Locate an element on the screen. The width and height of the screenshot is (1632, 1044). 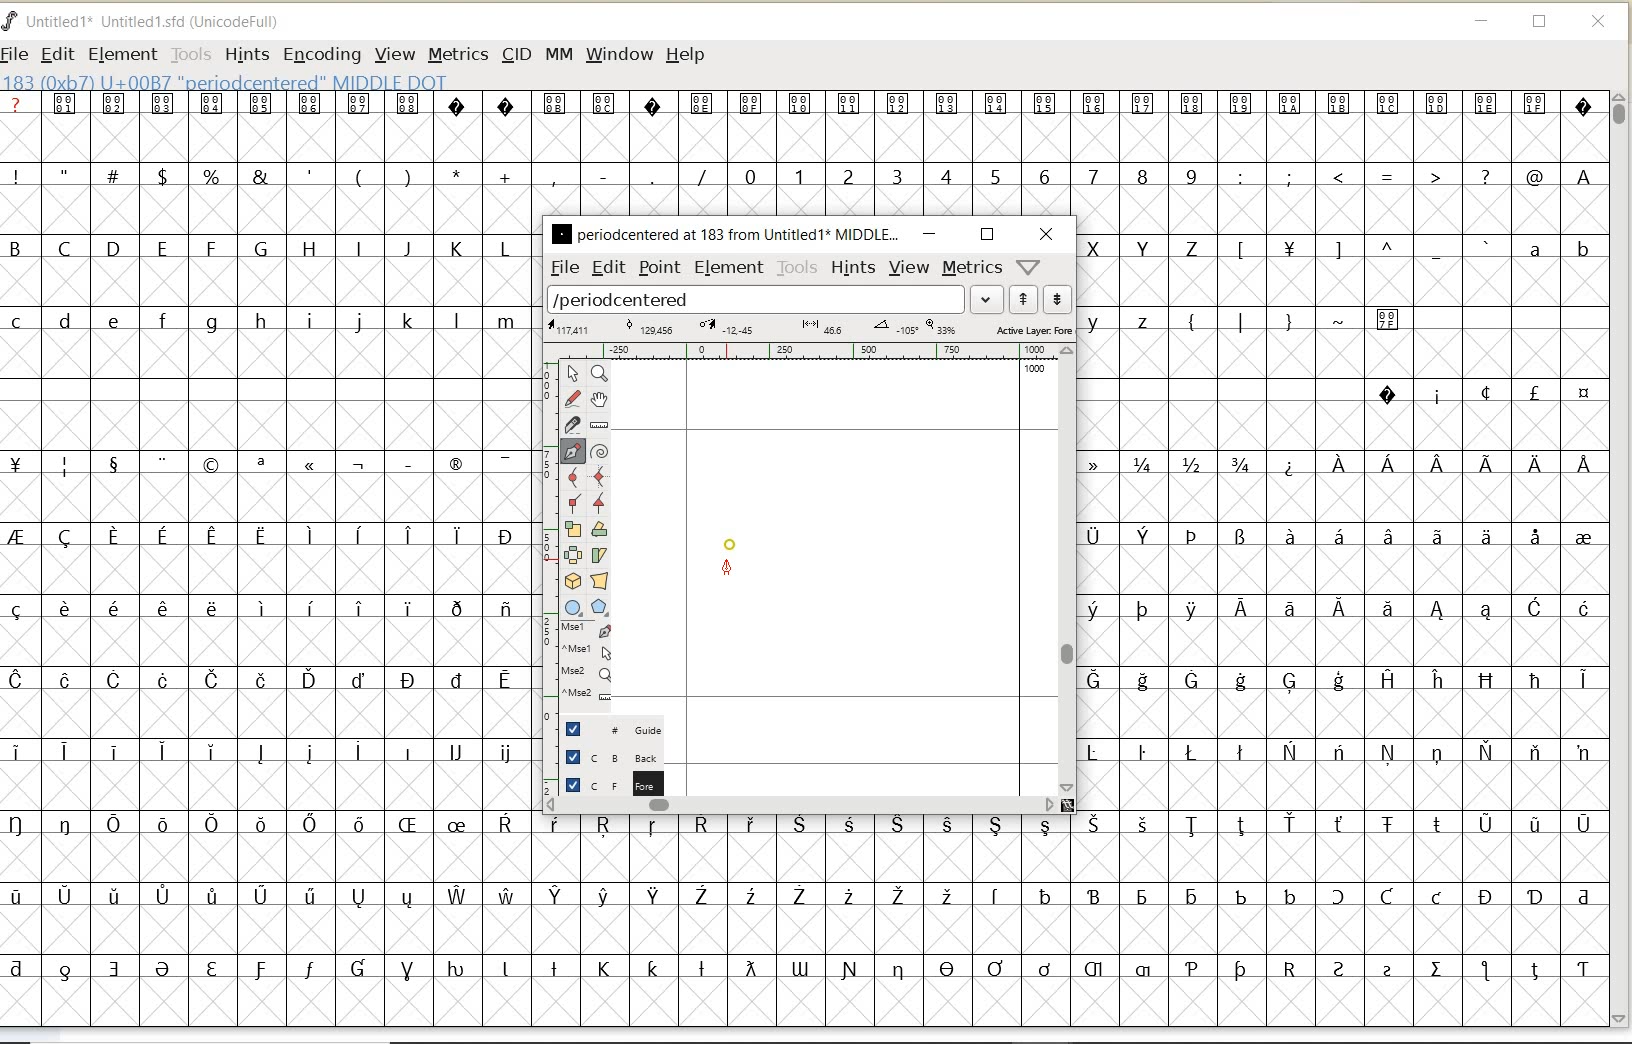
close is located at coordinates (1046, 234).